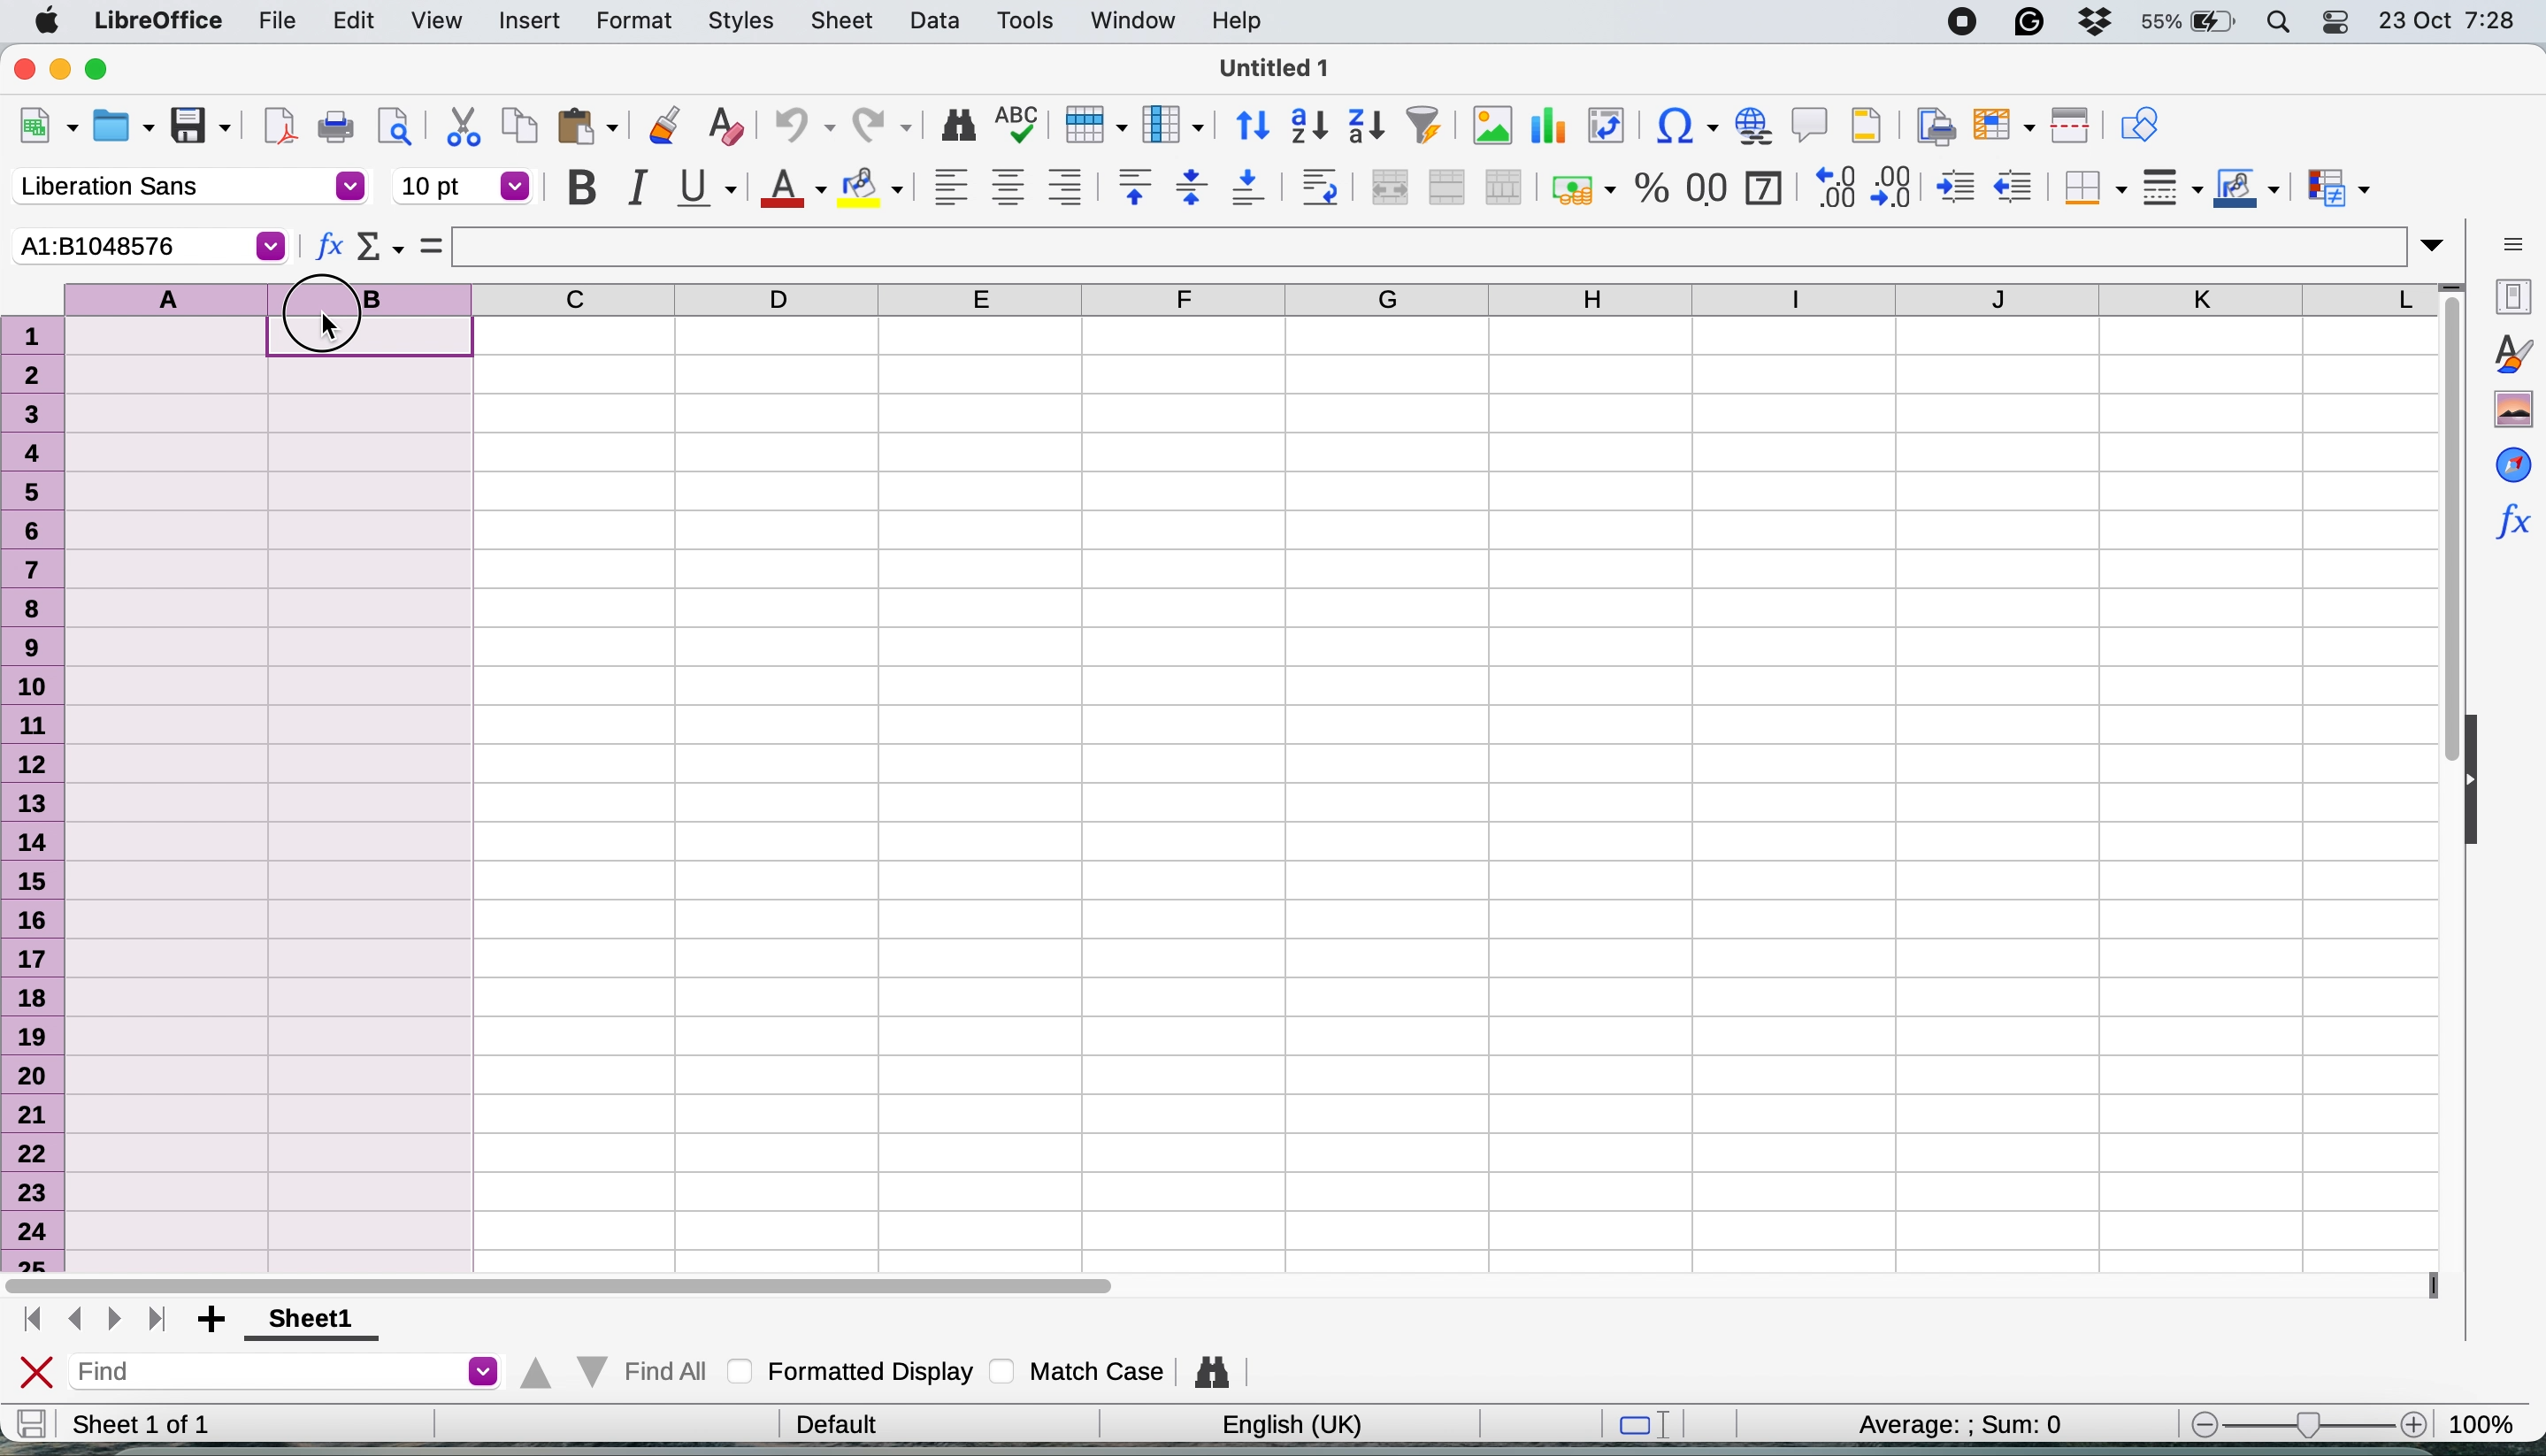  I want to click on format as number, so click(1705, 188).